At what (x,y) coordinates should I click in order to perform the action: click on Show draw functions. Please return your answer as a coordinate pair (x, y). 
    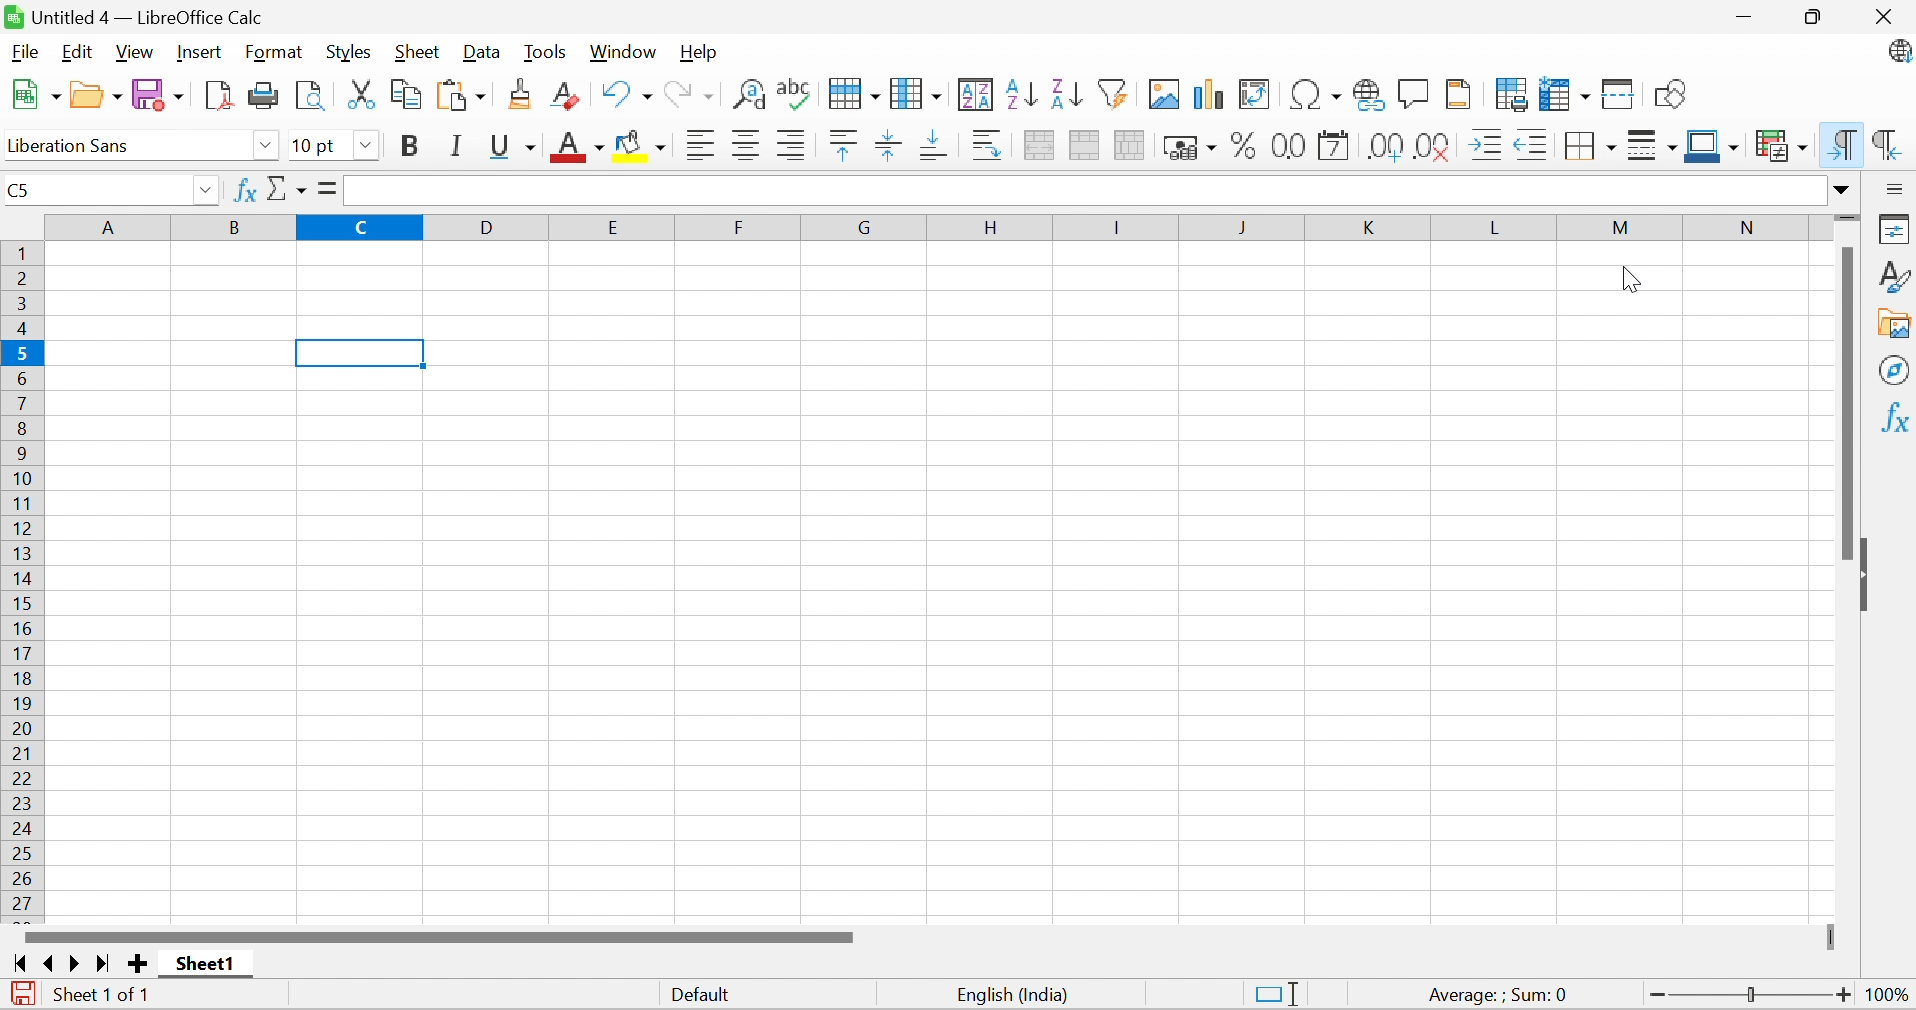
    Looking at the image, I should click on (1673, 93).